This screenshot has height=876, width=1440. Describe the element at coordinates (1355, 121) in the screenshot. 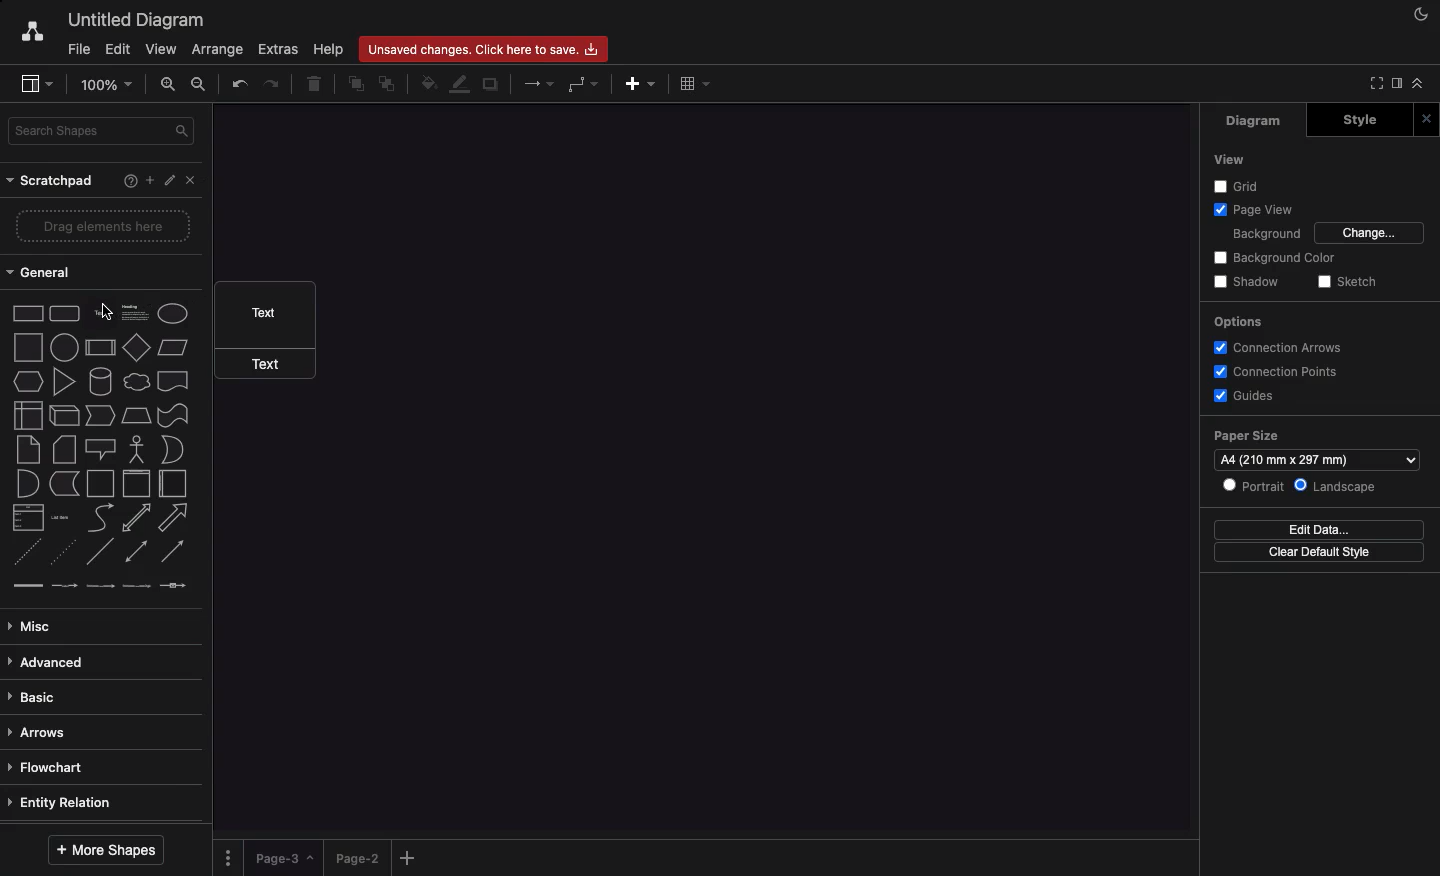

I see `Style` at that location.